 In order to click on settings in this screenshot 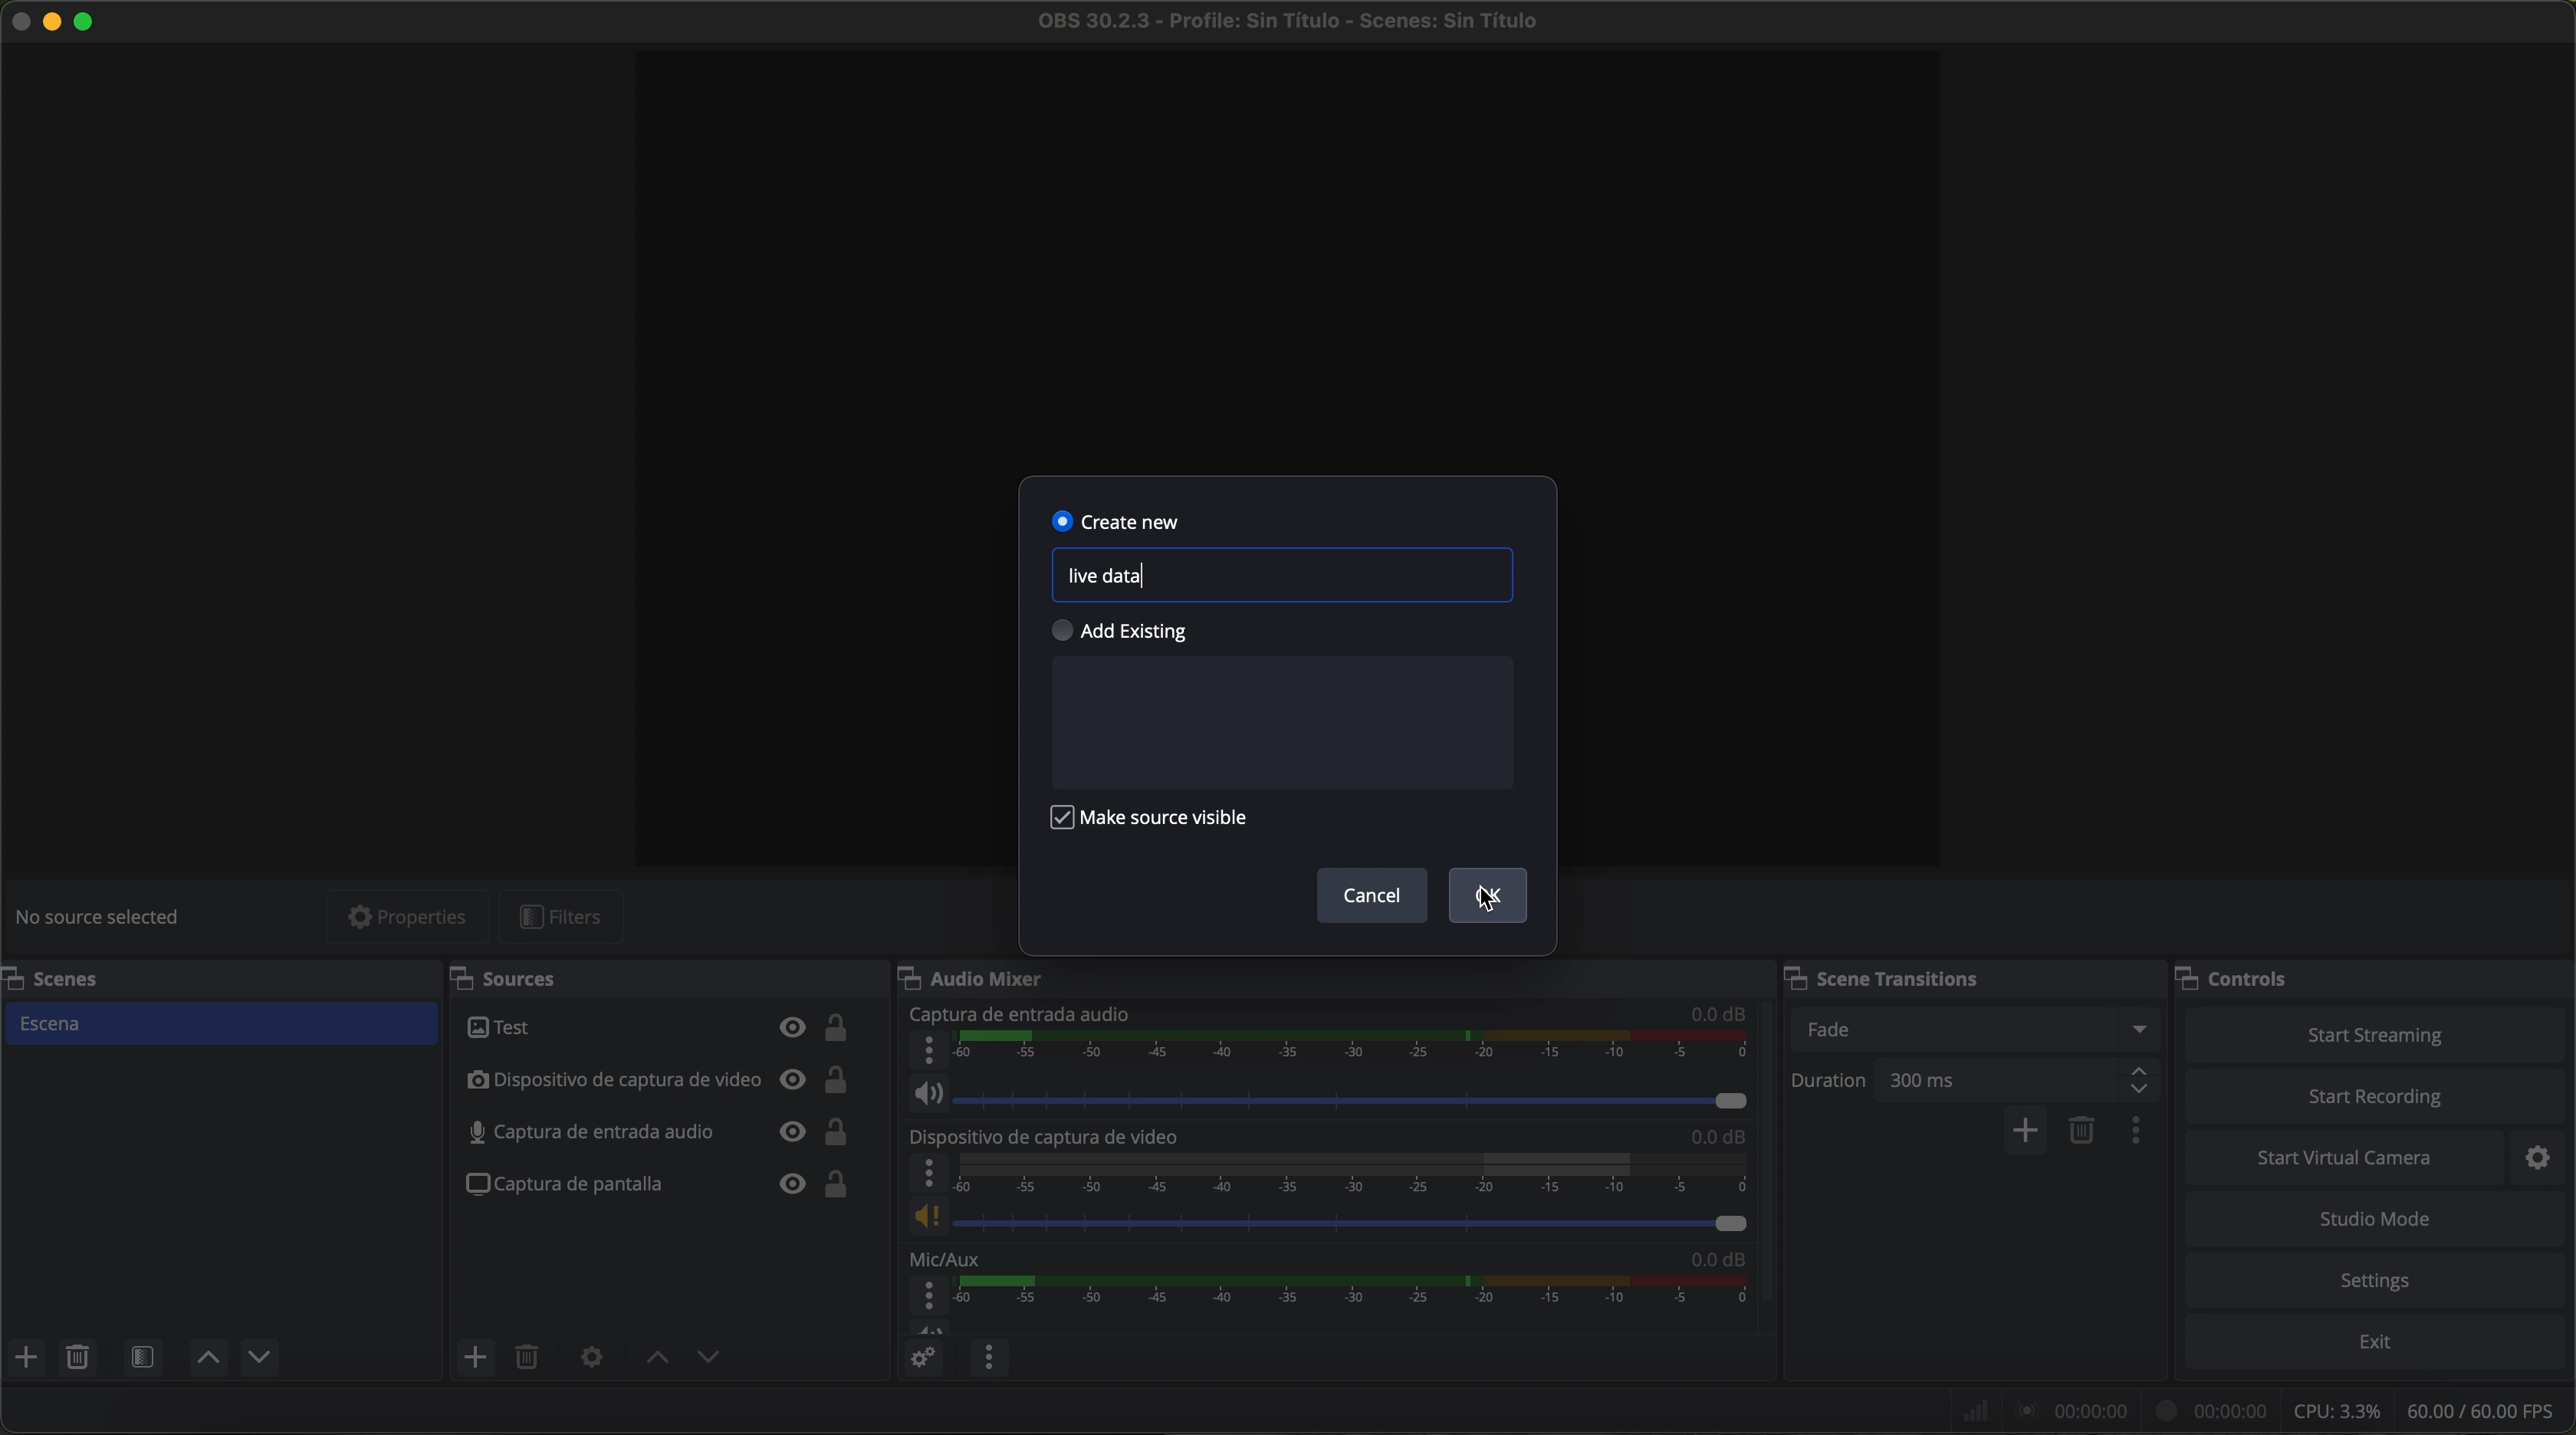, I will do `click(2378, 1280)`.